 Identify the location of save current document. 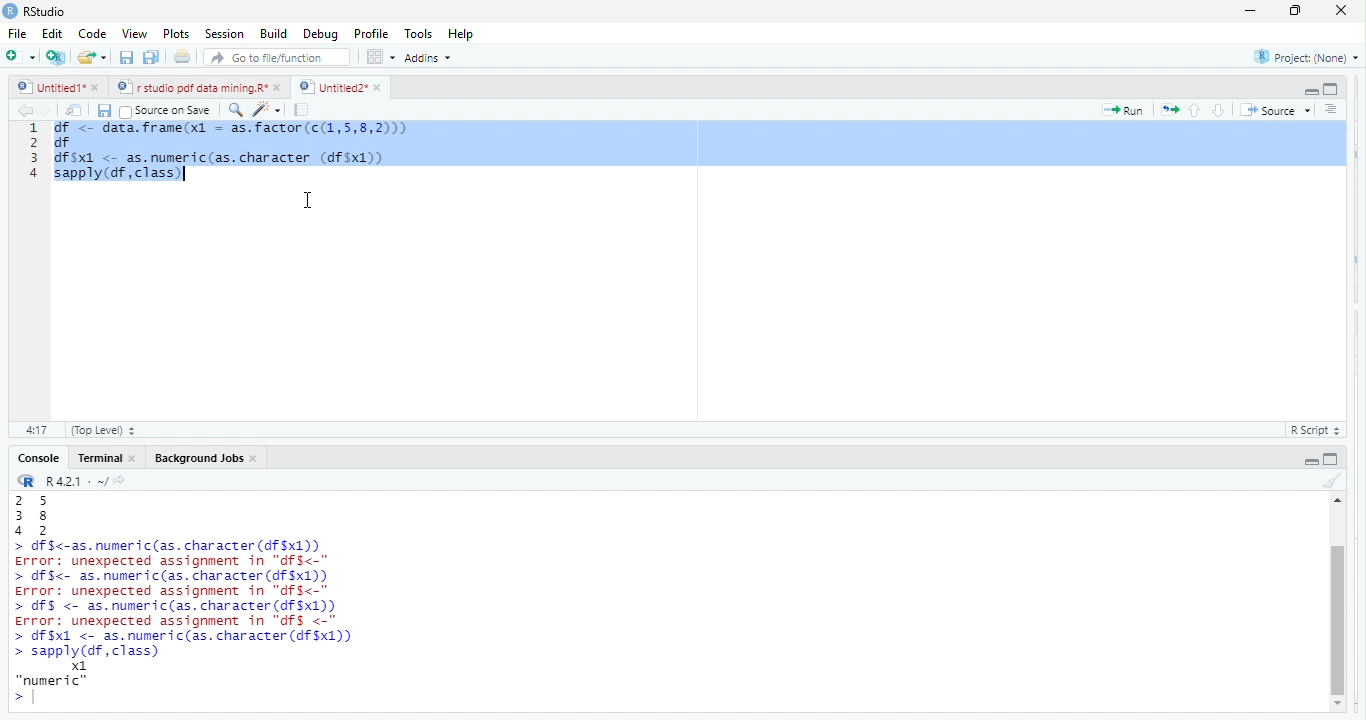
(127, 57).